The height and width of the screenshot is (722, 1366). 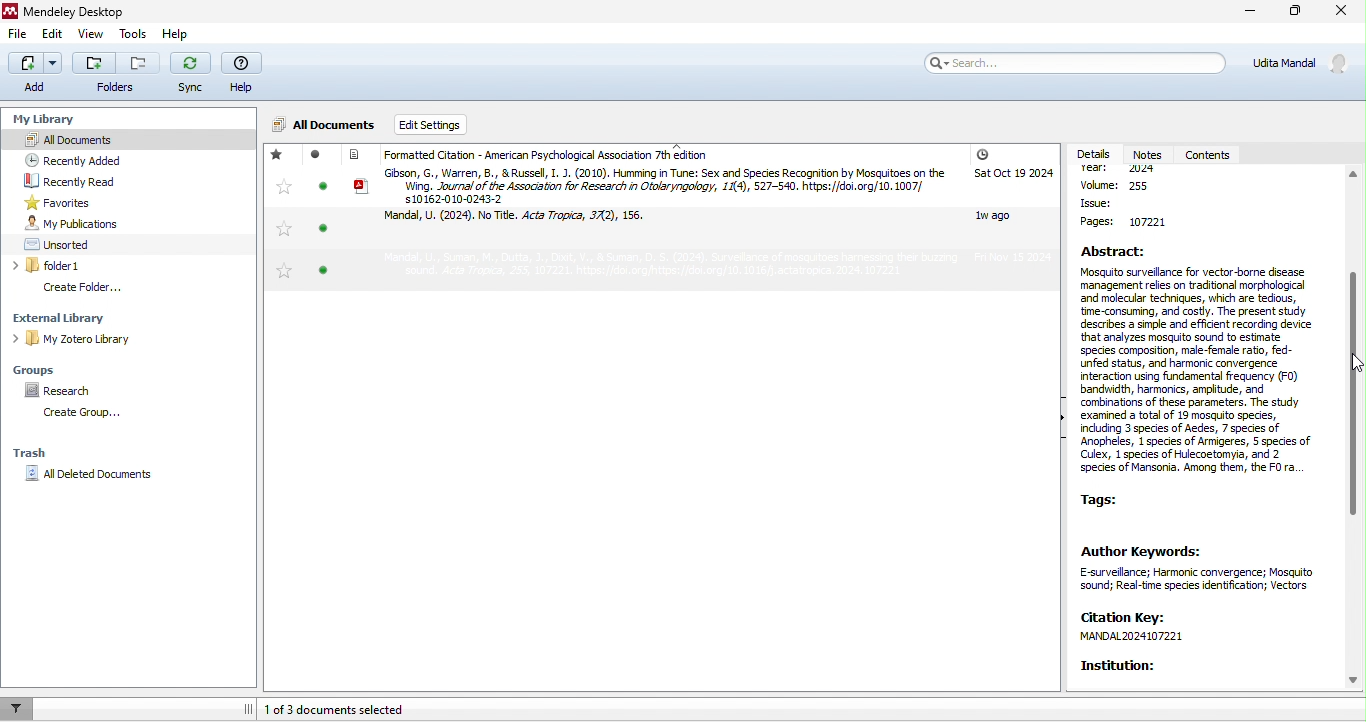 I want to click on tools, so click(x=132, y=34).